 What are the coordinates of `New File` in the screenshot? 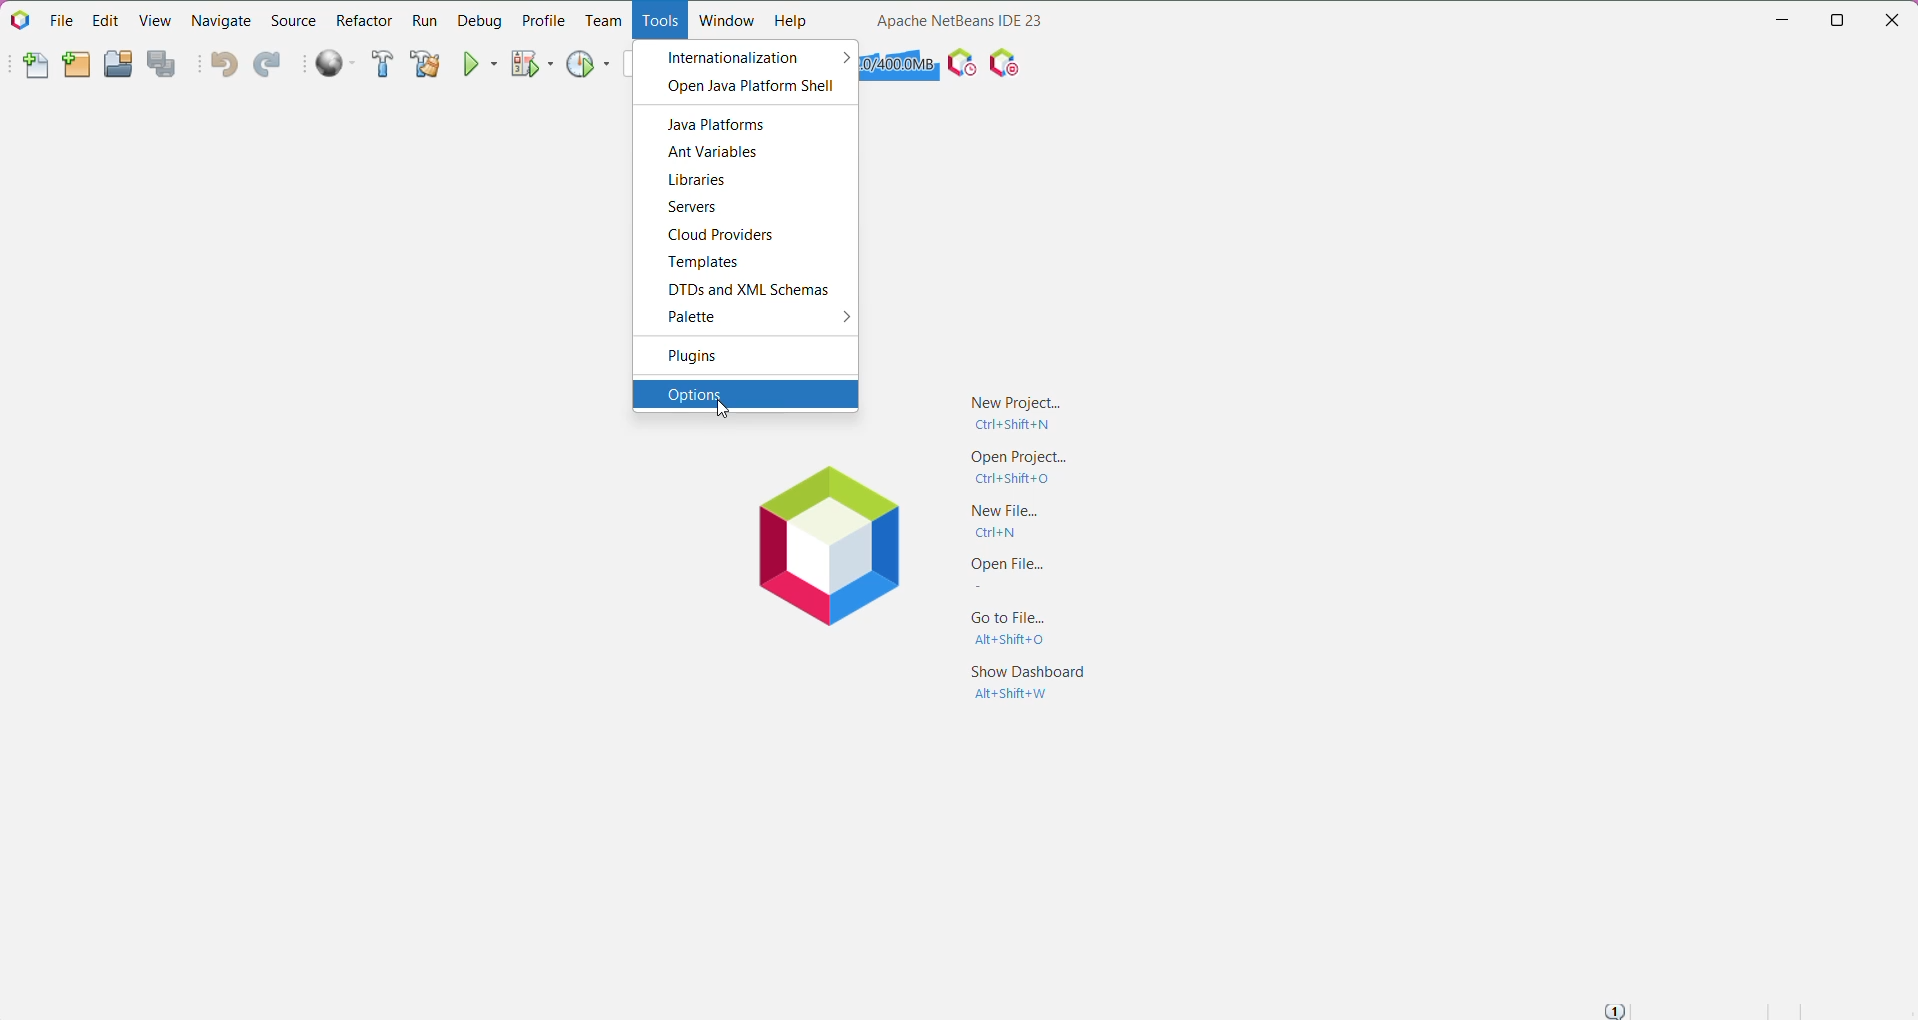 It's located at (34, 68).